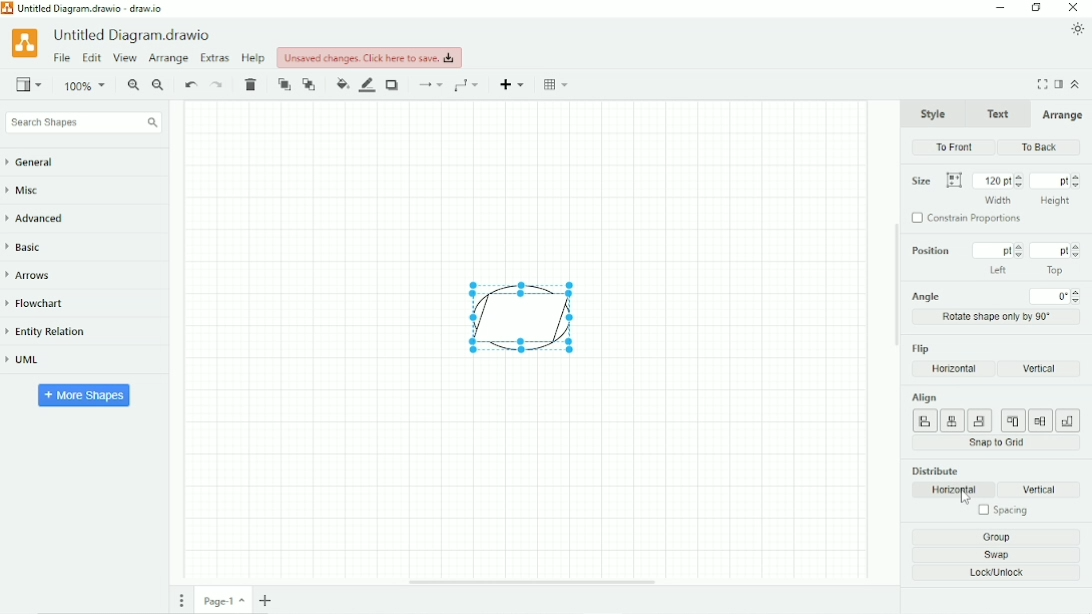 This screenshot has width=1092, height=614. I want to click on Text, so click(996, 112).